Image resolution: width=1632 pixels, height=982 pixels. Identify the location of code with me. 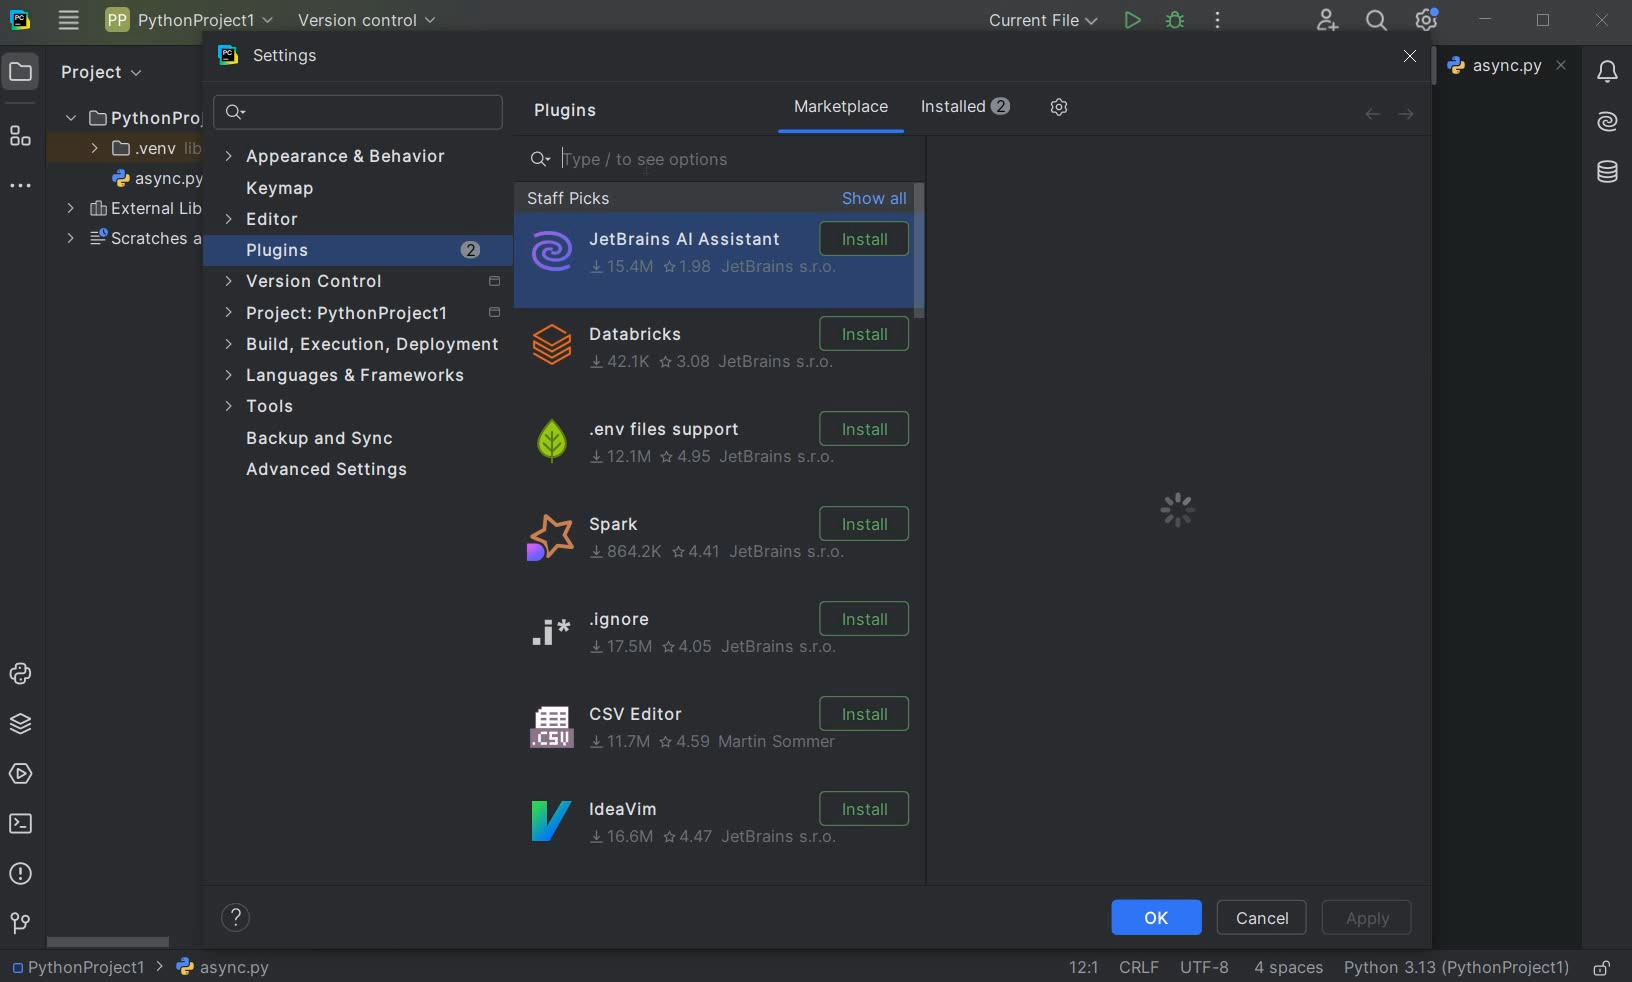
(1328, 22).